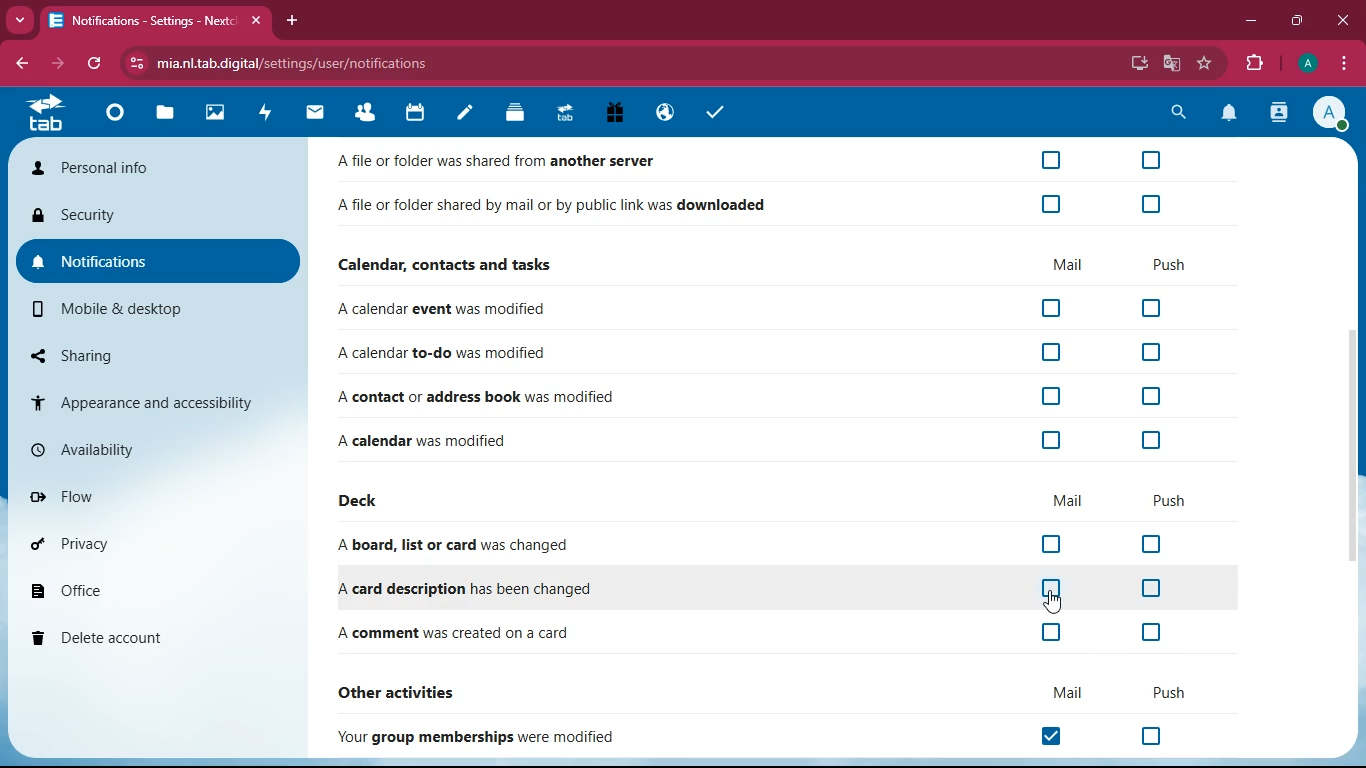 The height and width of the screenshot is (768, 1366). I want to click on cursor, so click(1061, 605).